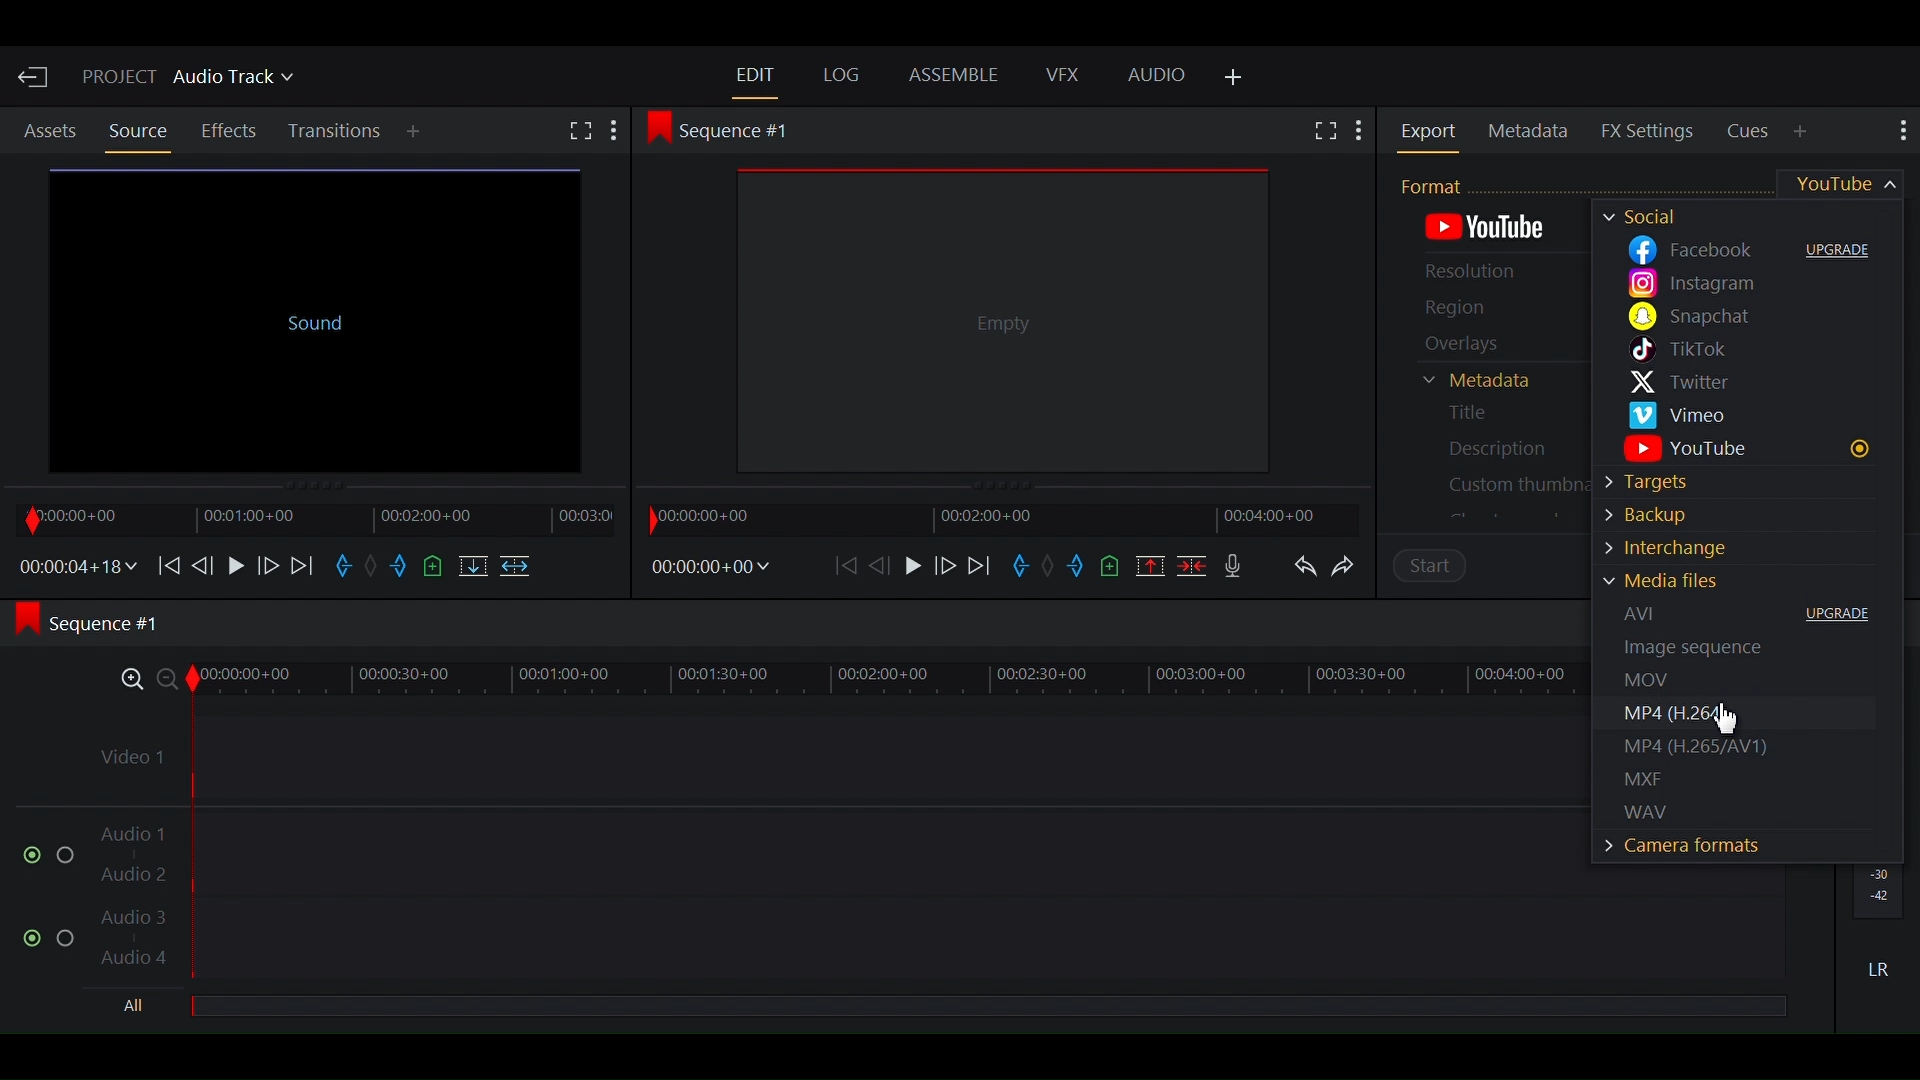 The height and width of the screenshot is (1080, 1920). What do you see at coordinates (1699, 249) in the screenshot?
I see `Facebook` at bounding box center [1699, 249].